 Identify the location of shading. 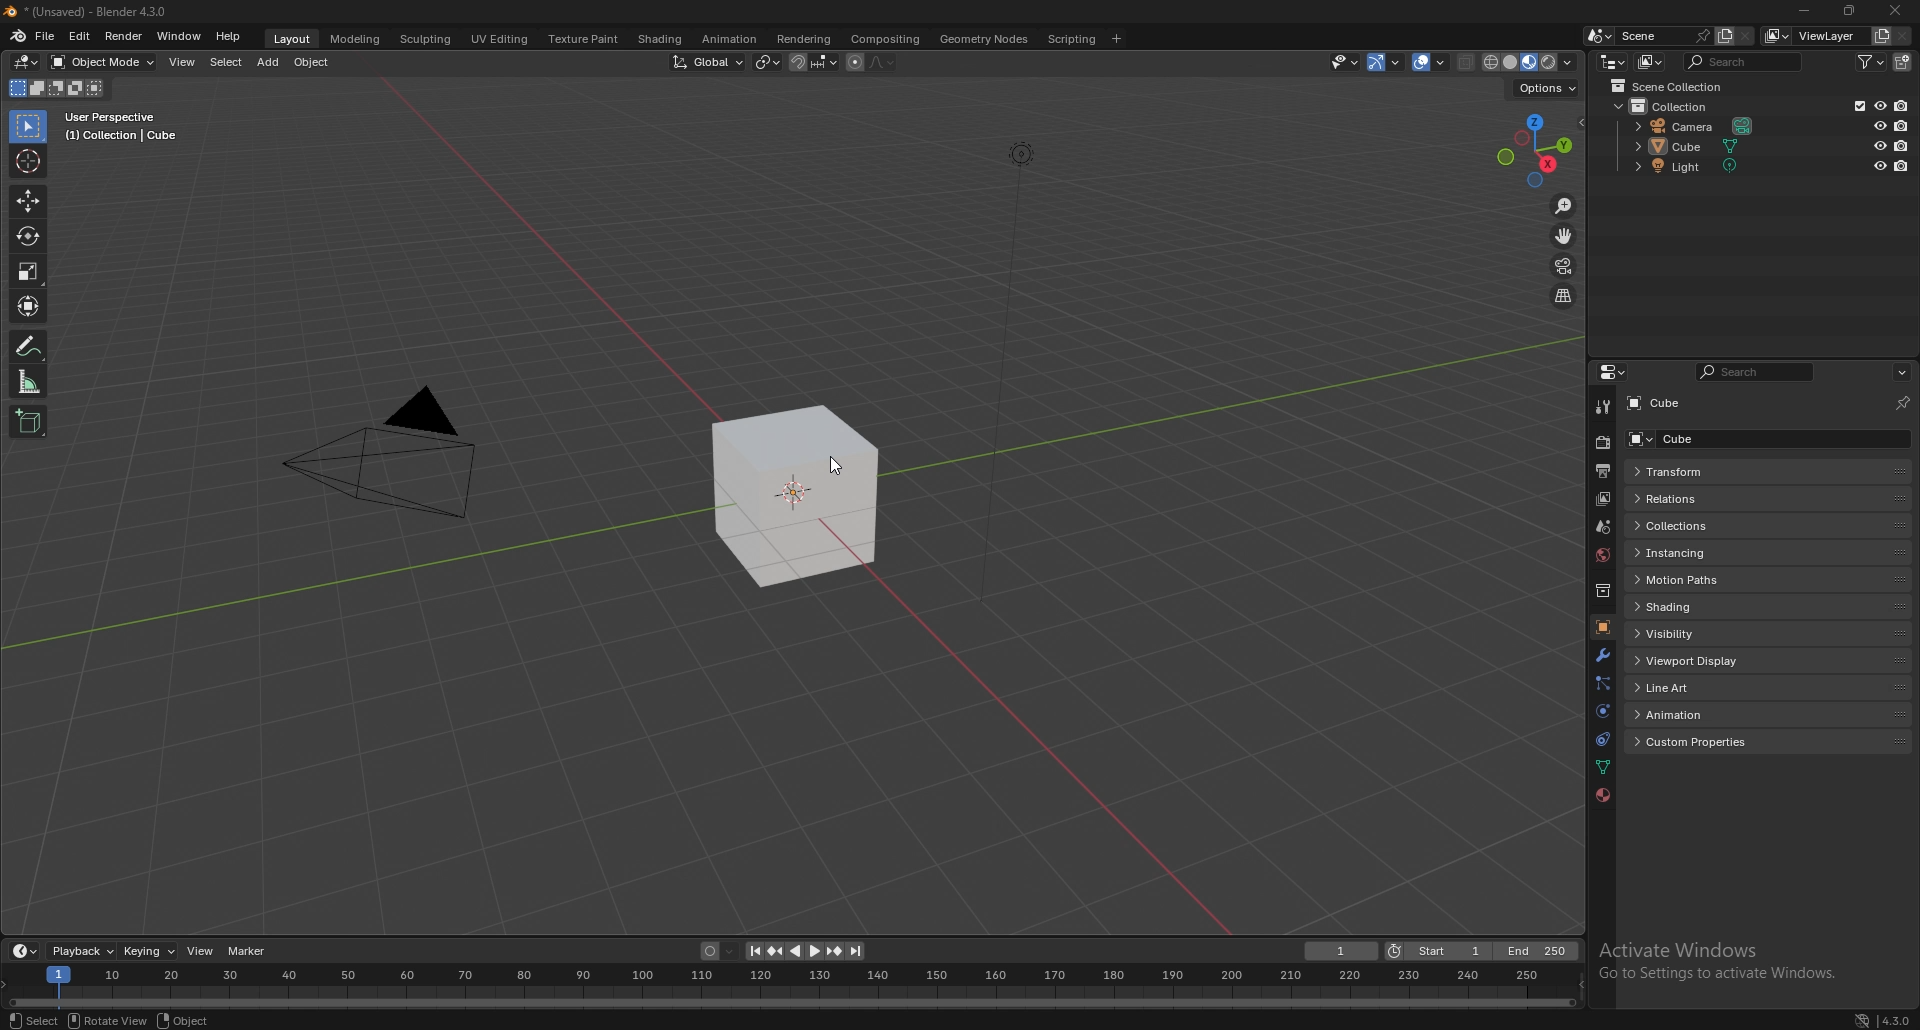
(1694, 607).